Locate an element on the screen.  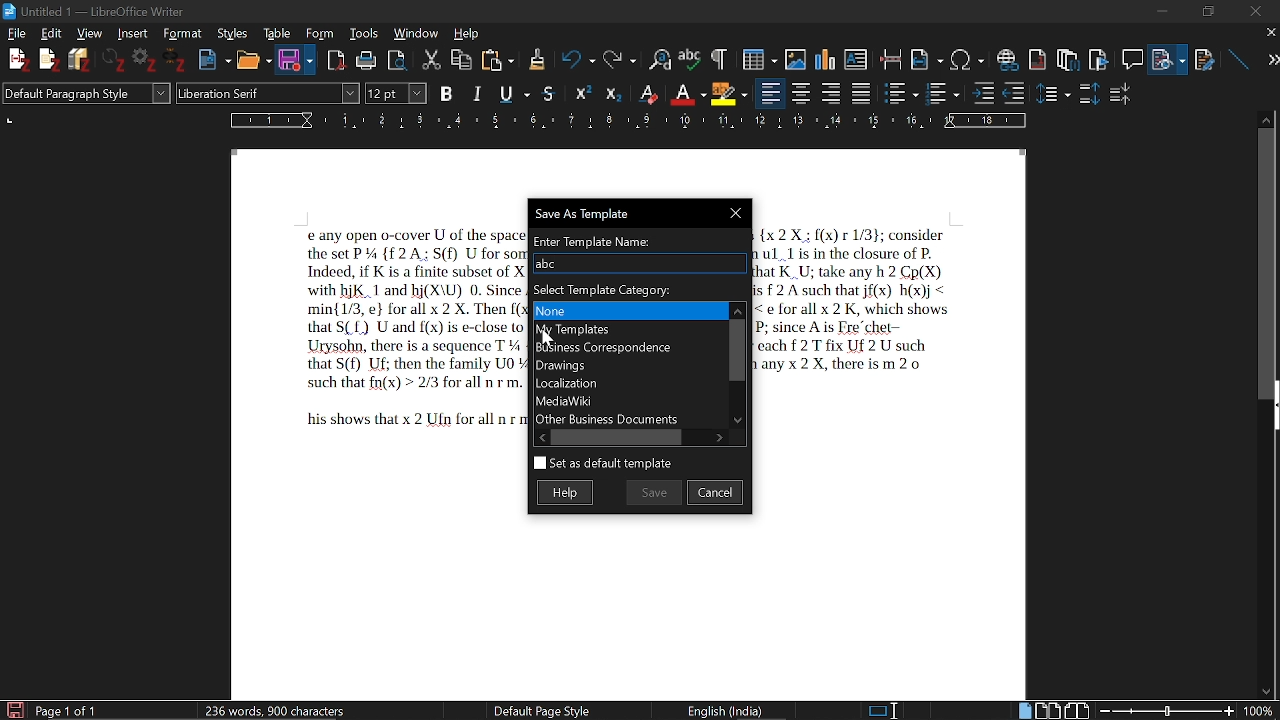
Categories is located at coordinates (628, 364).